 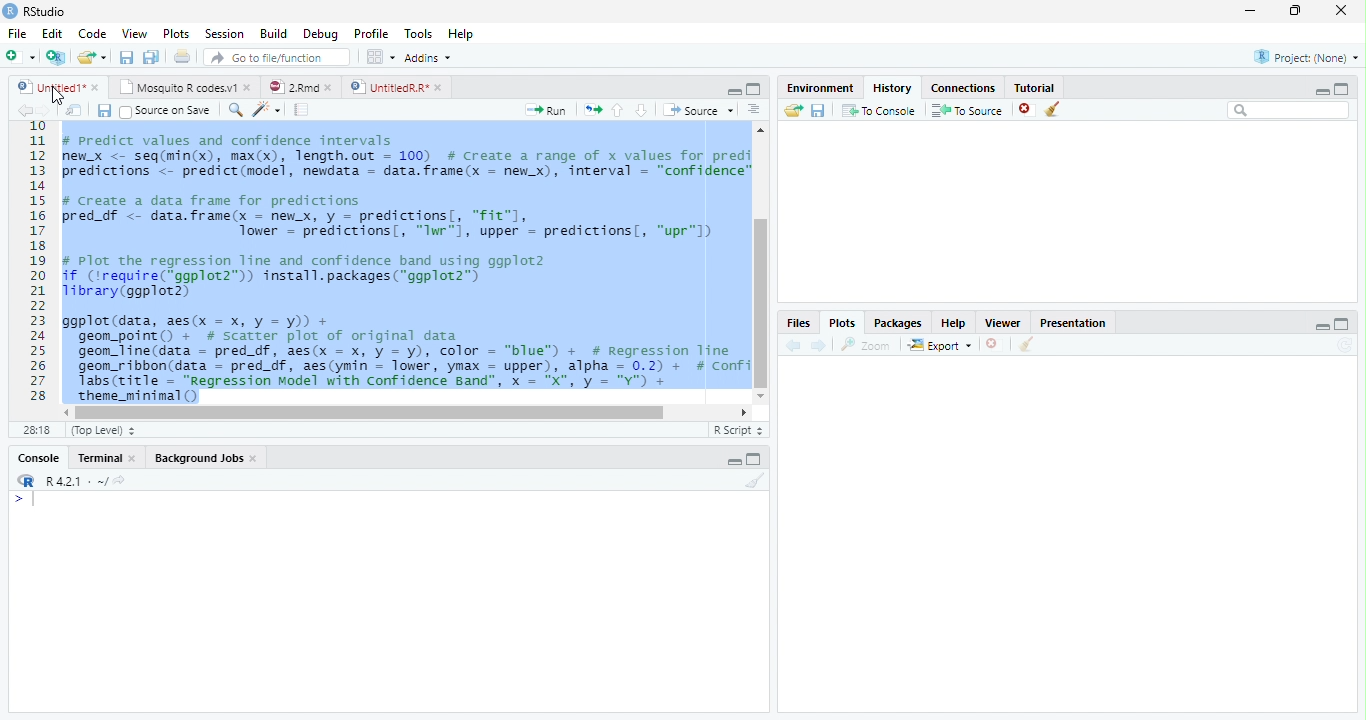 I want to click on Cursor, so click(x=38, y=498).